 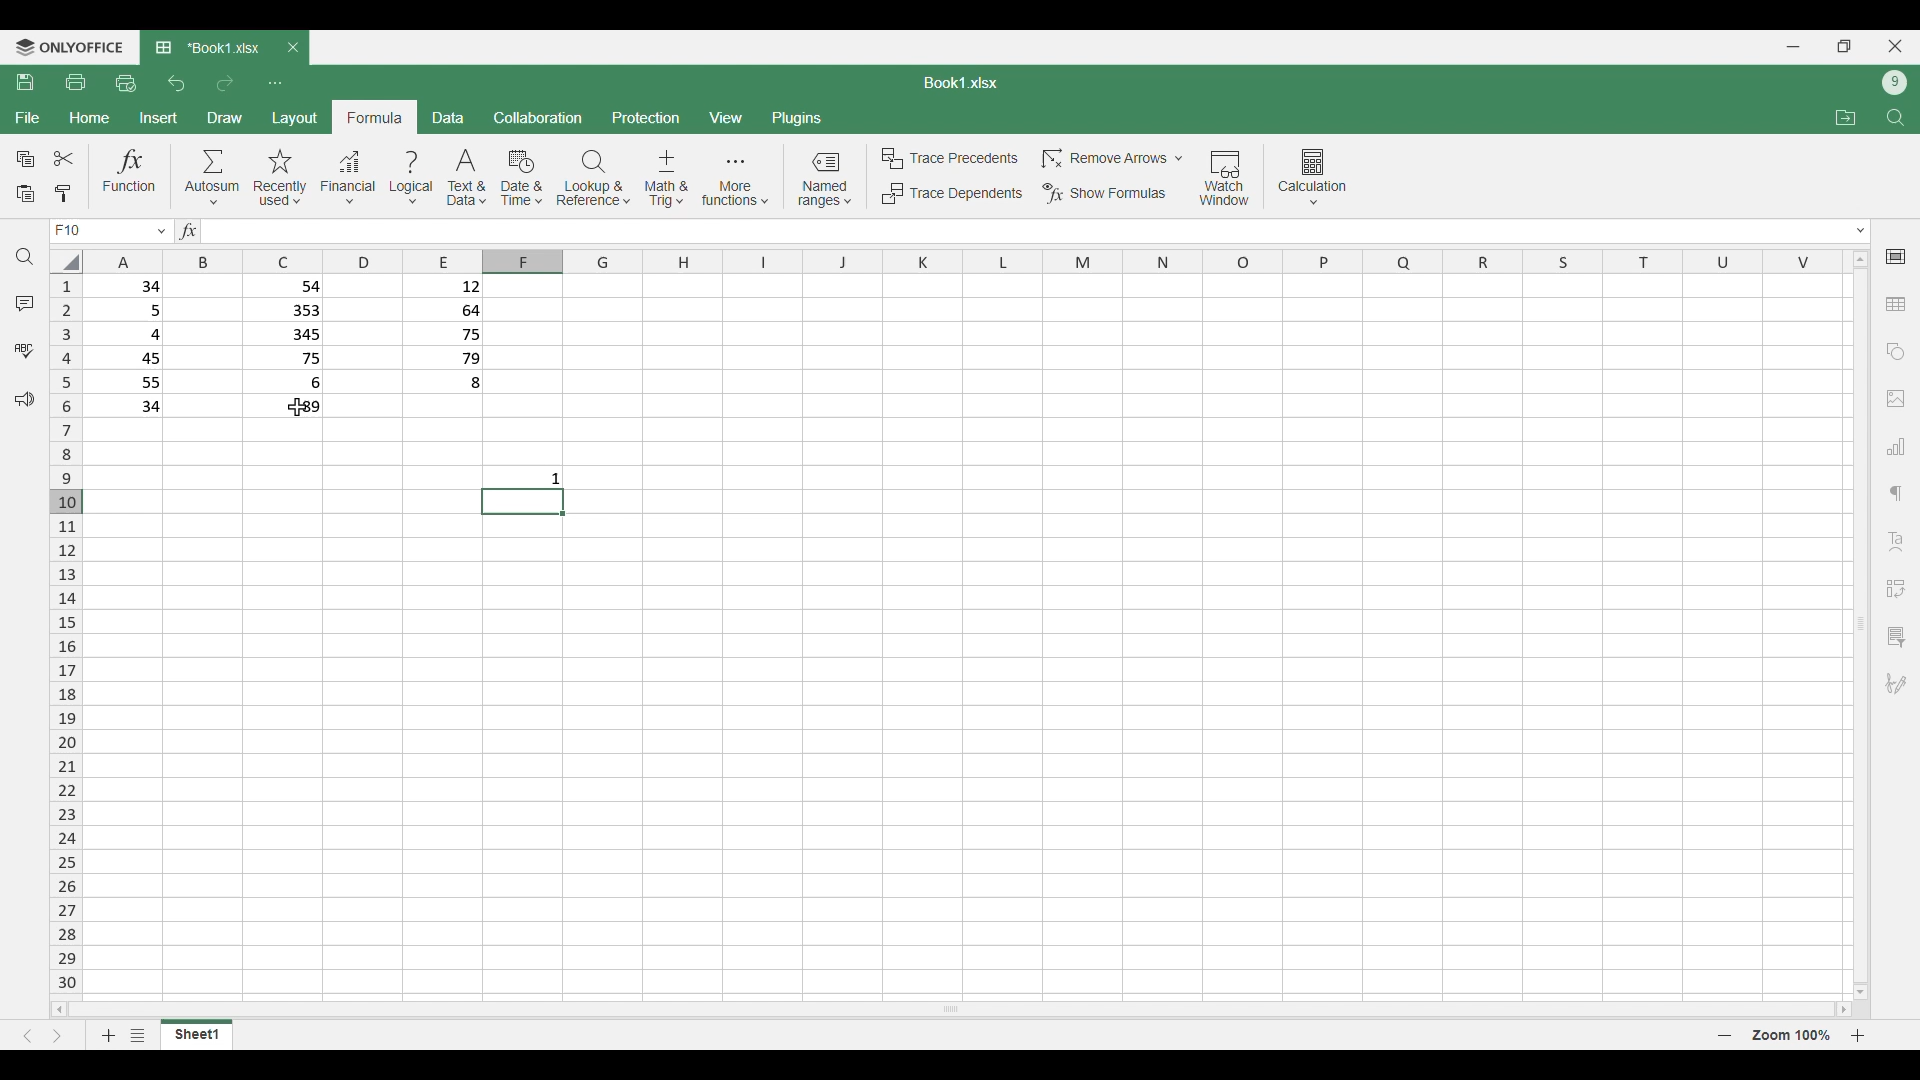 What do you see at coordinates (1844, 46) in the screenshot?
I see `Show in smaller tab` at bounding box center [1844, 46].